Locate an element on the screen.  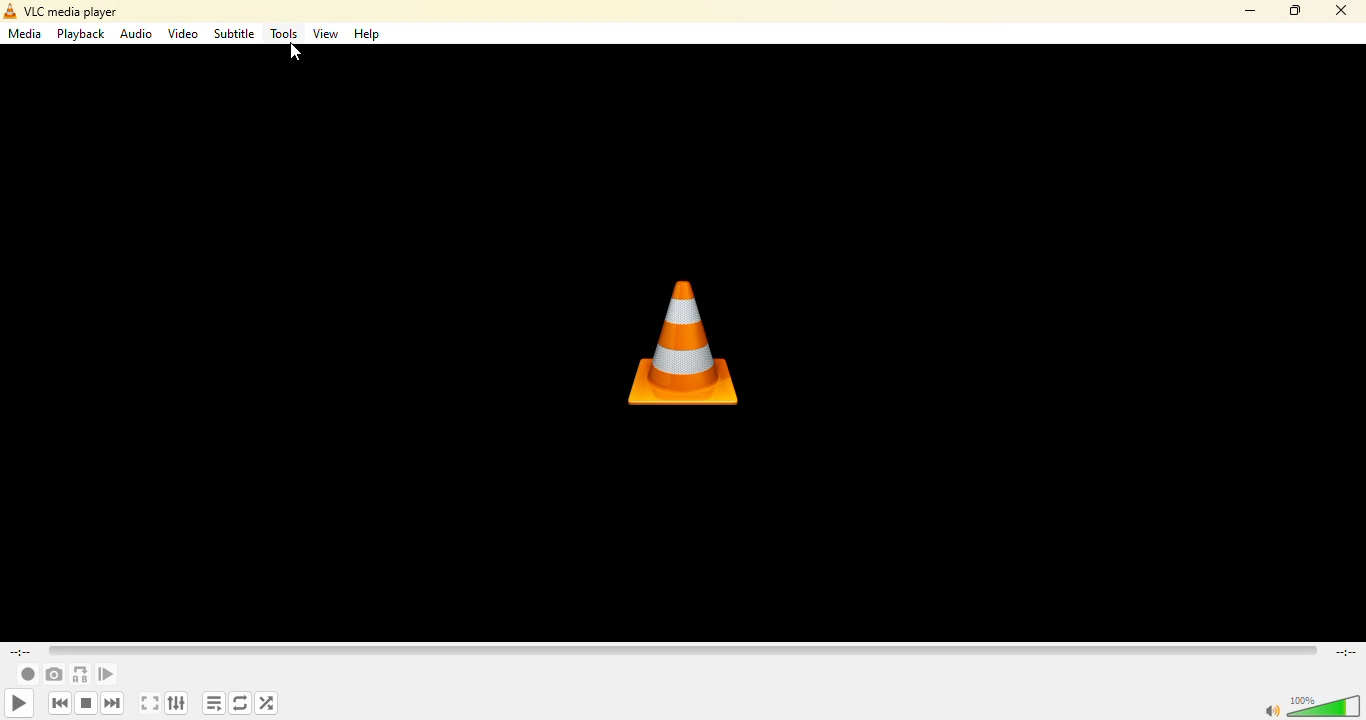
close is located at coordinates (1345, 10).